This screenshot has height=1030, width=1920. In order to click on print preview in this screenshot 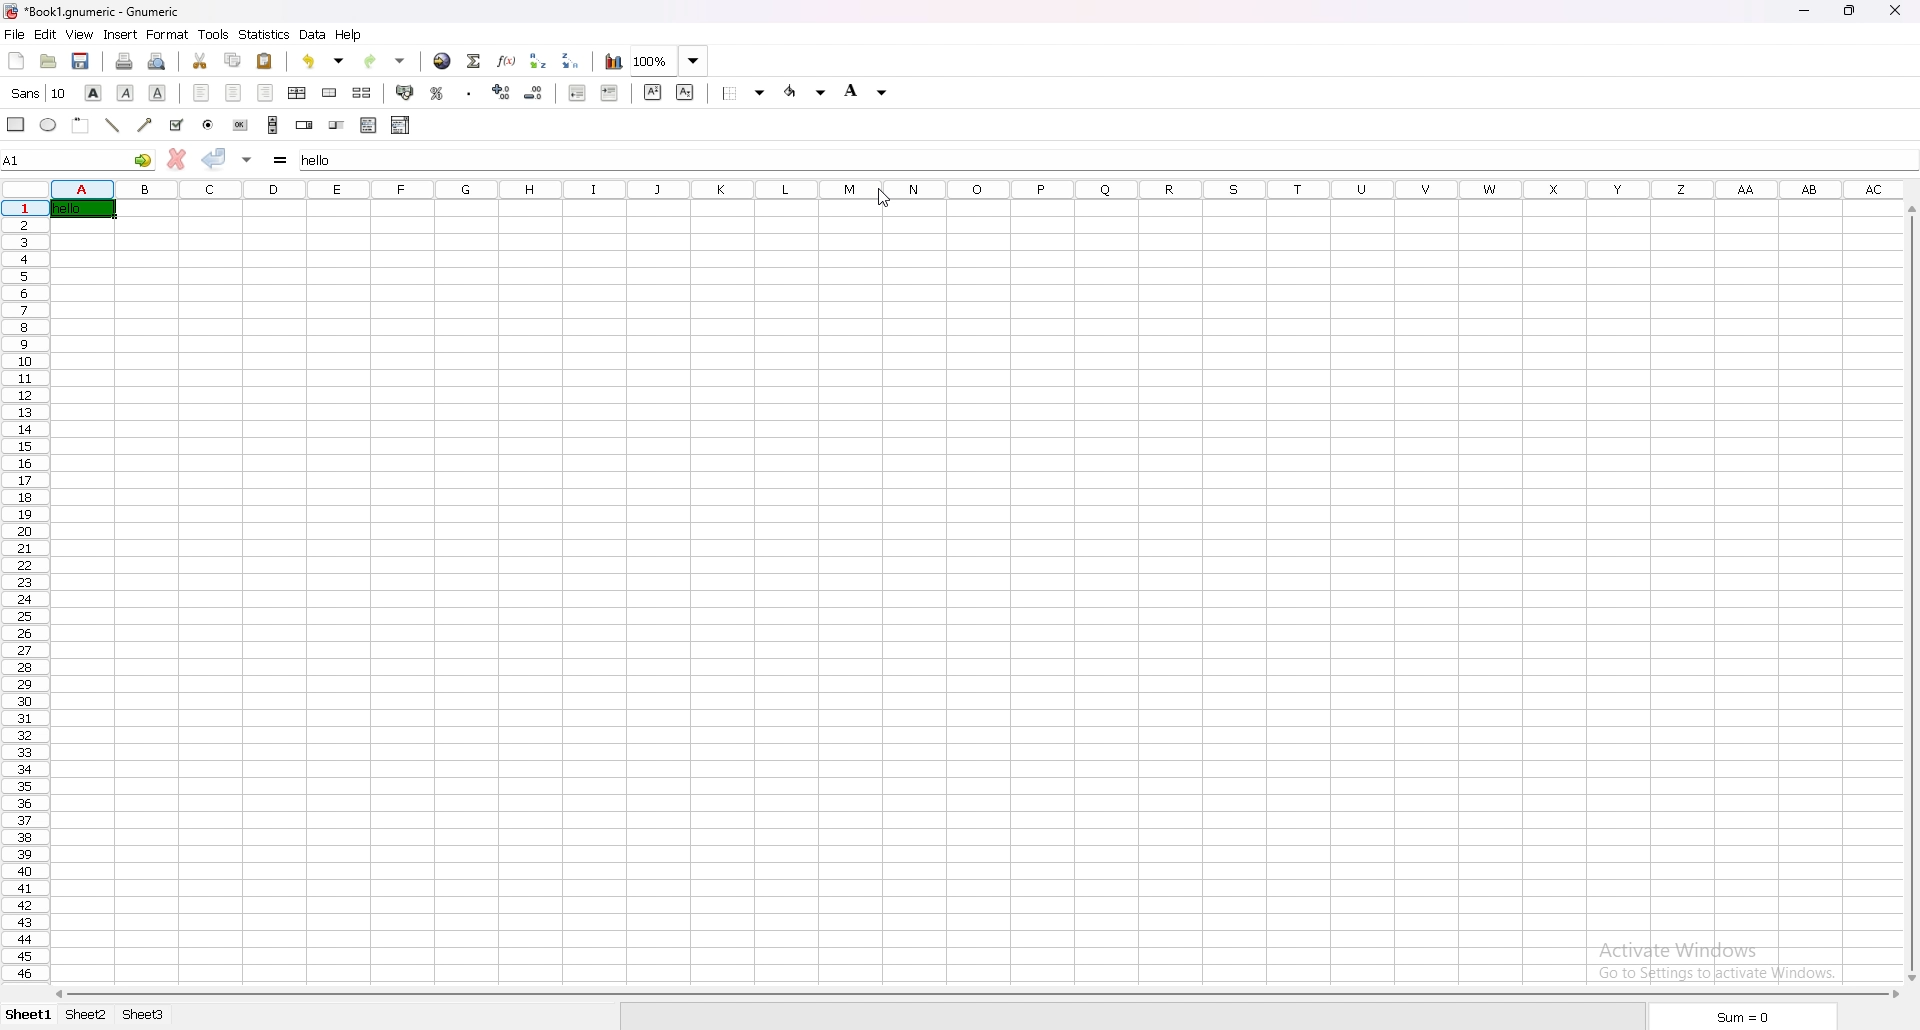, I will do `click(157, 62)`.